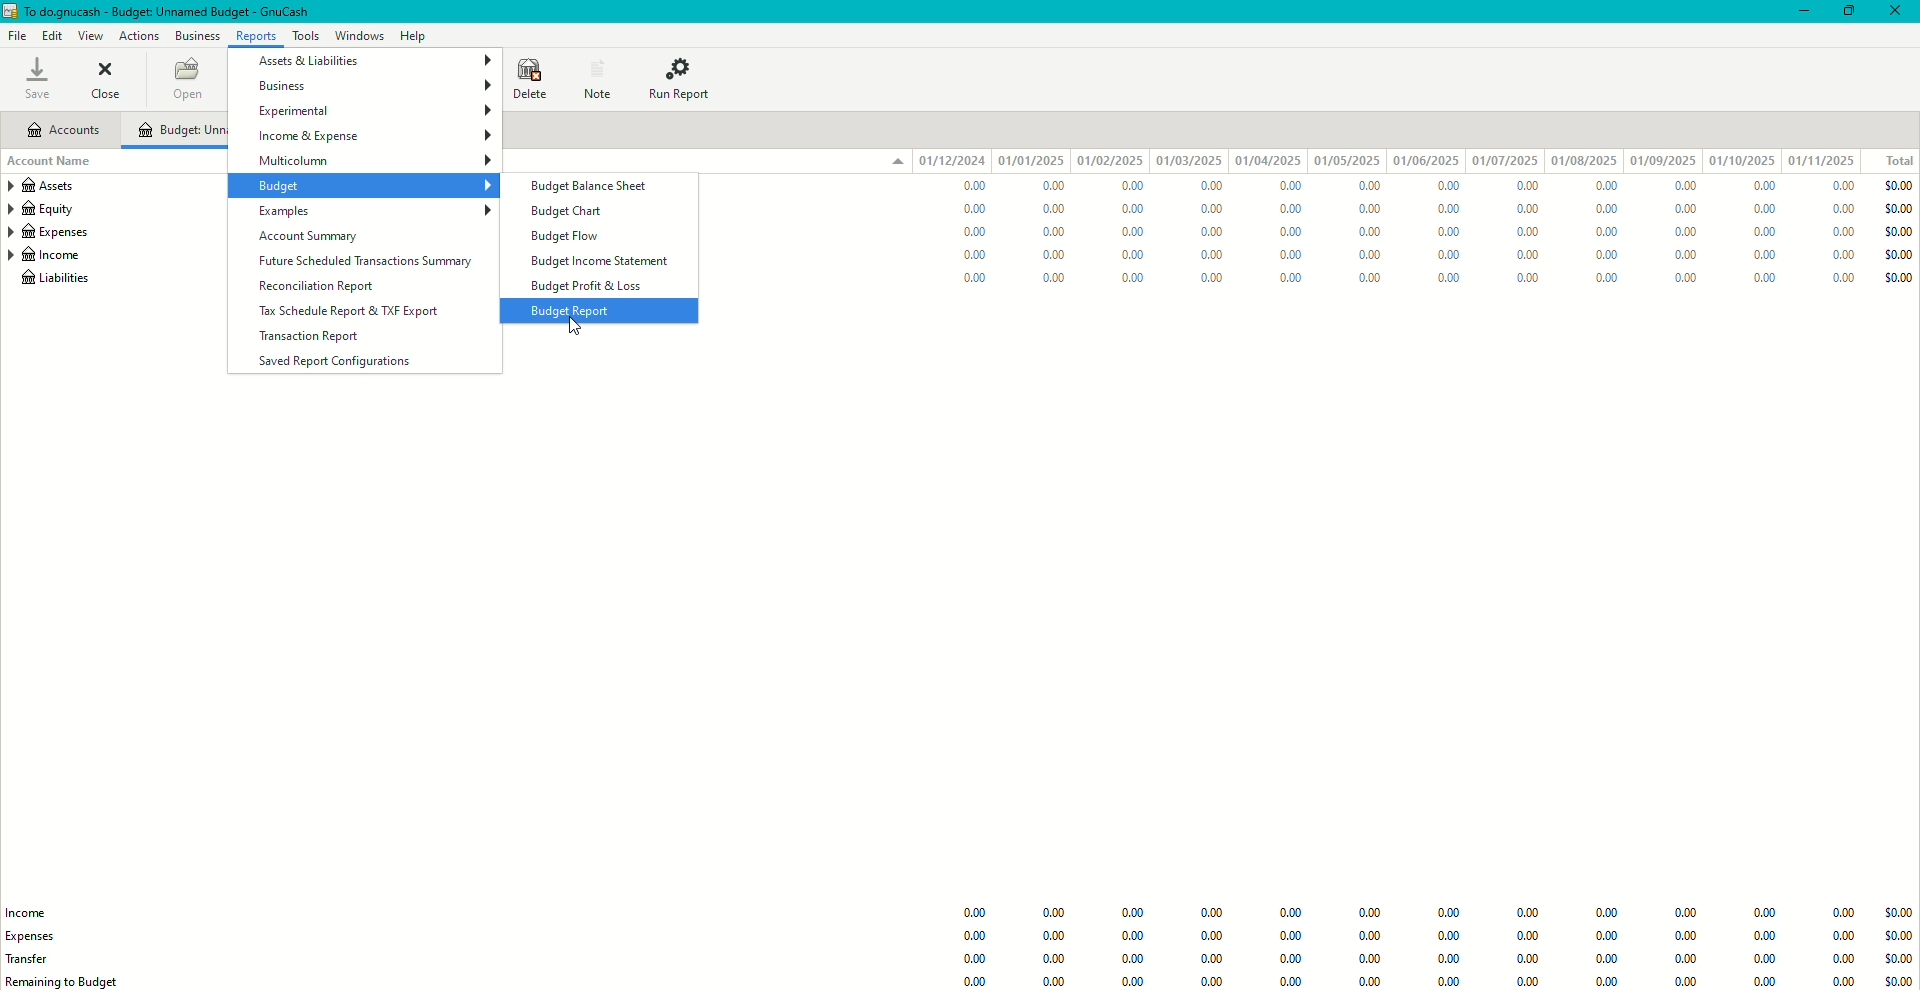 This screenshot has height=990, width=1920. What do you see at coordinates (1763, 208) in the screenshot?
I see `0.00` at bounding box center [1763, 208].